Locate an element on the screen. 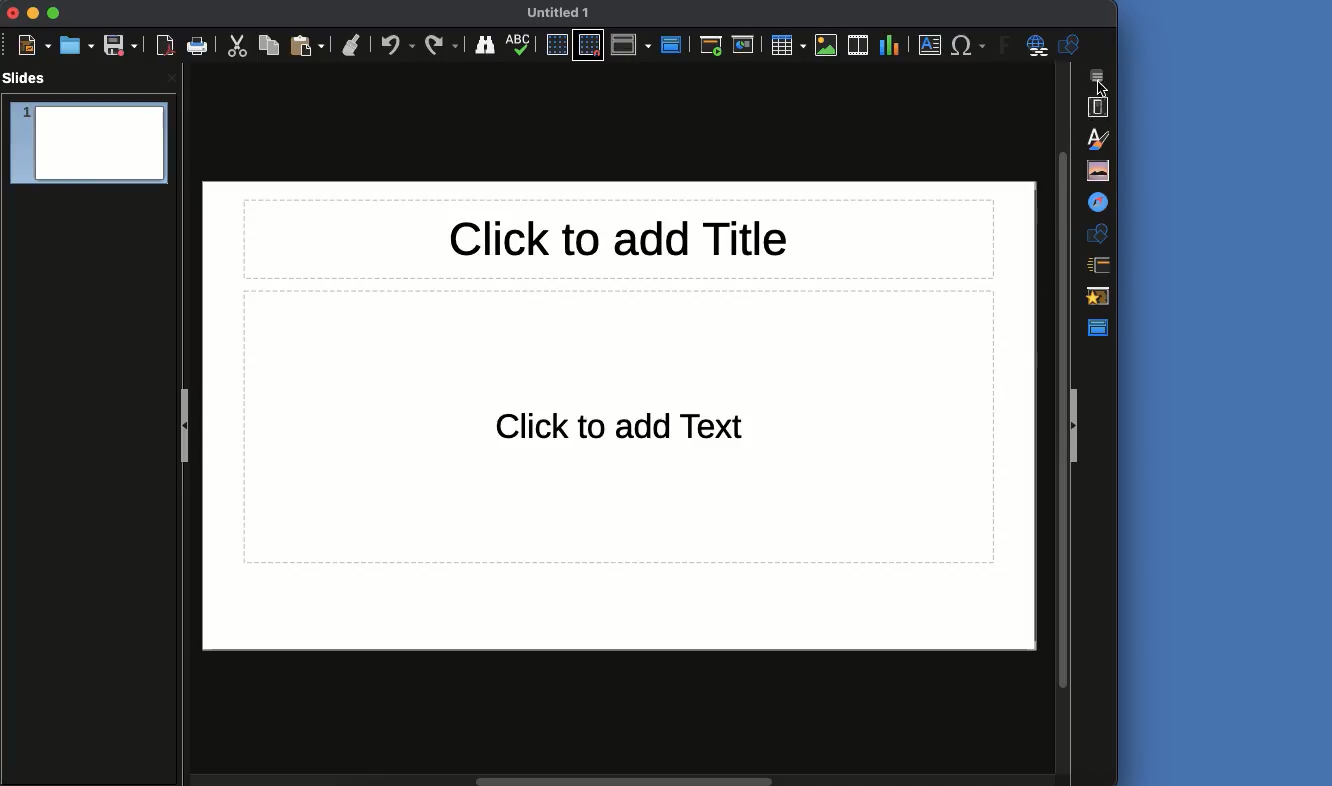 This screenshot has height=786, width=1332. Open is located at coordinates (78, 43).